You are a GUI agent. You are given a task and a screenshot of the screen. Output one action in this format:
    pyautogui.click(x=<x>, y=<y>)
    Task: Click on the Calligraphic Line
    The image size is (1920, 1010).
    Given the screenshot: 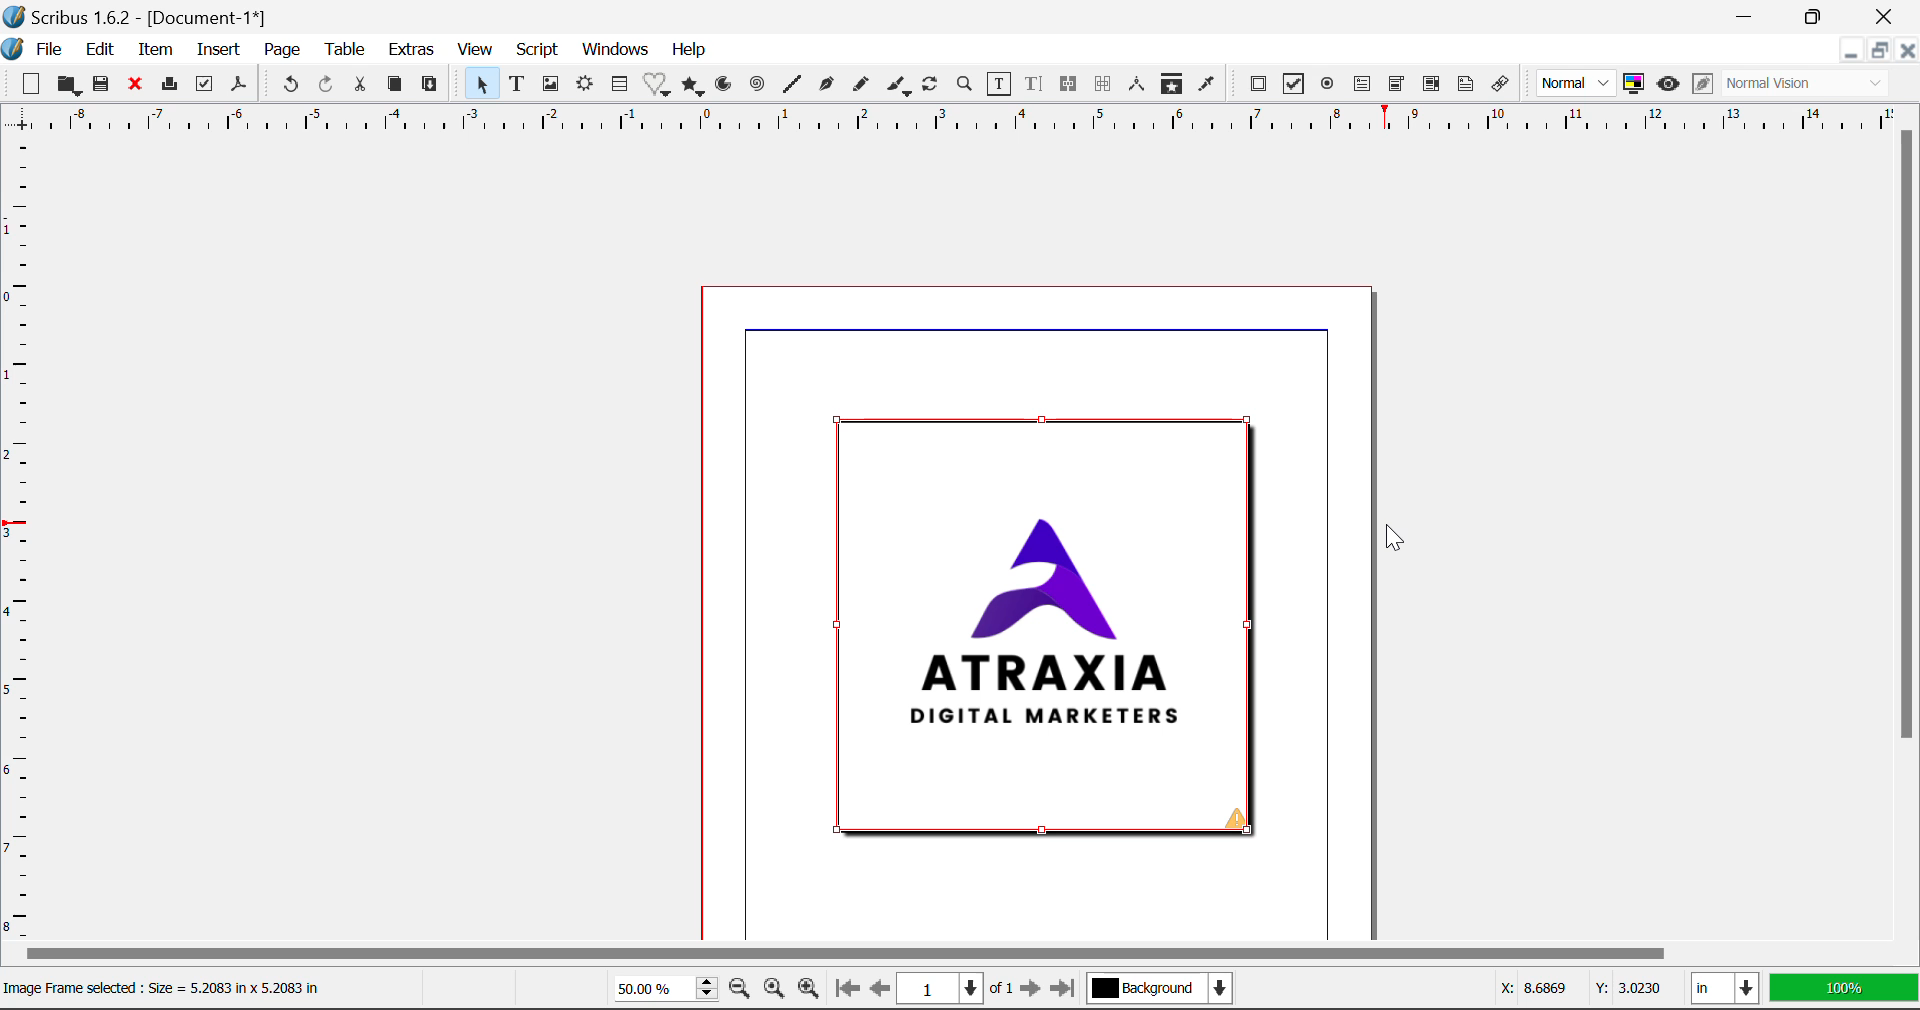 What is the action you would take?
    pyautogui.click(x=900, y=88)
    